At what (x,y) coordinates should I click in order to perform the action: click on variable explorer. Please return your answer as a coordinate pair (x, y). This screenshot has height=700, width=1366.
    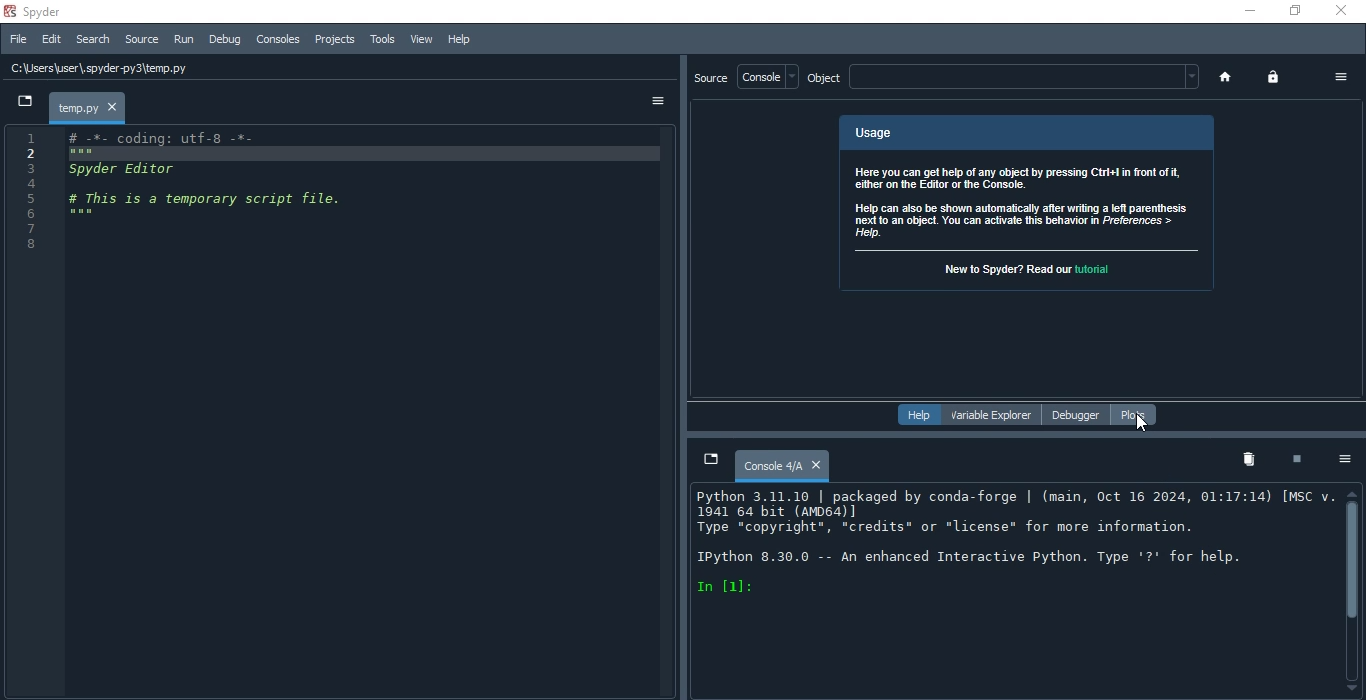
    Looking at the image, I should click on (992, 415).